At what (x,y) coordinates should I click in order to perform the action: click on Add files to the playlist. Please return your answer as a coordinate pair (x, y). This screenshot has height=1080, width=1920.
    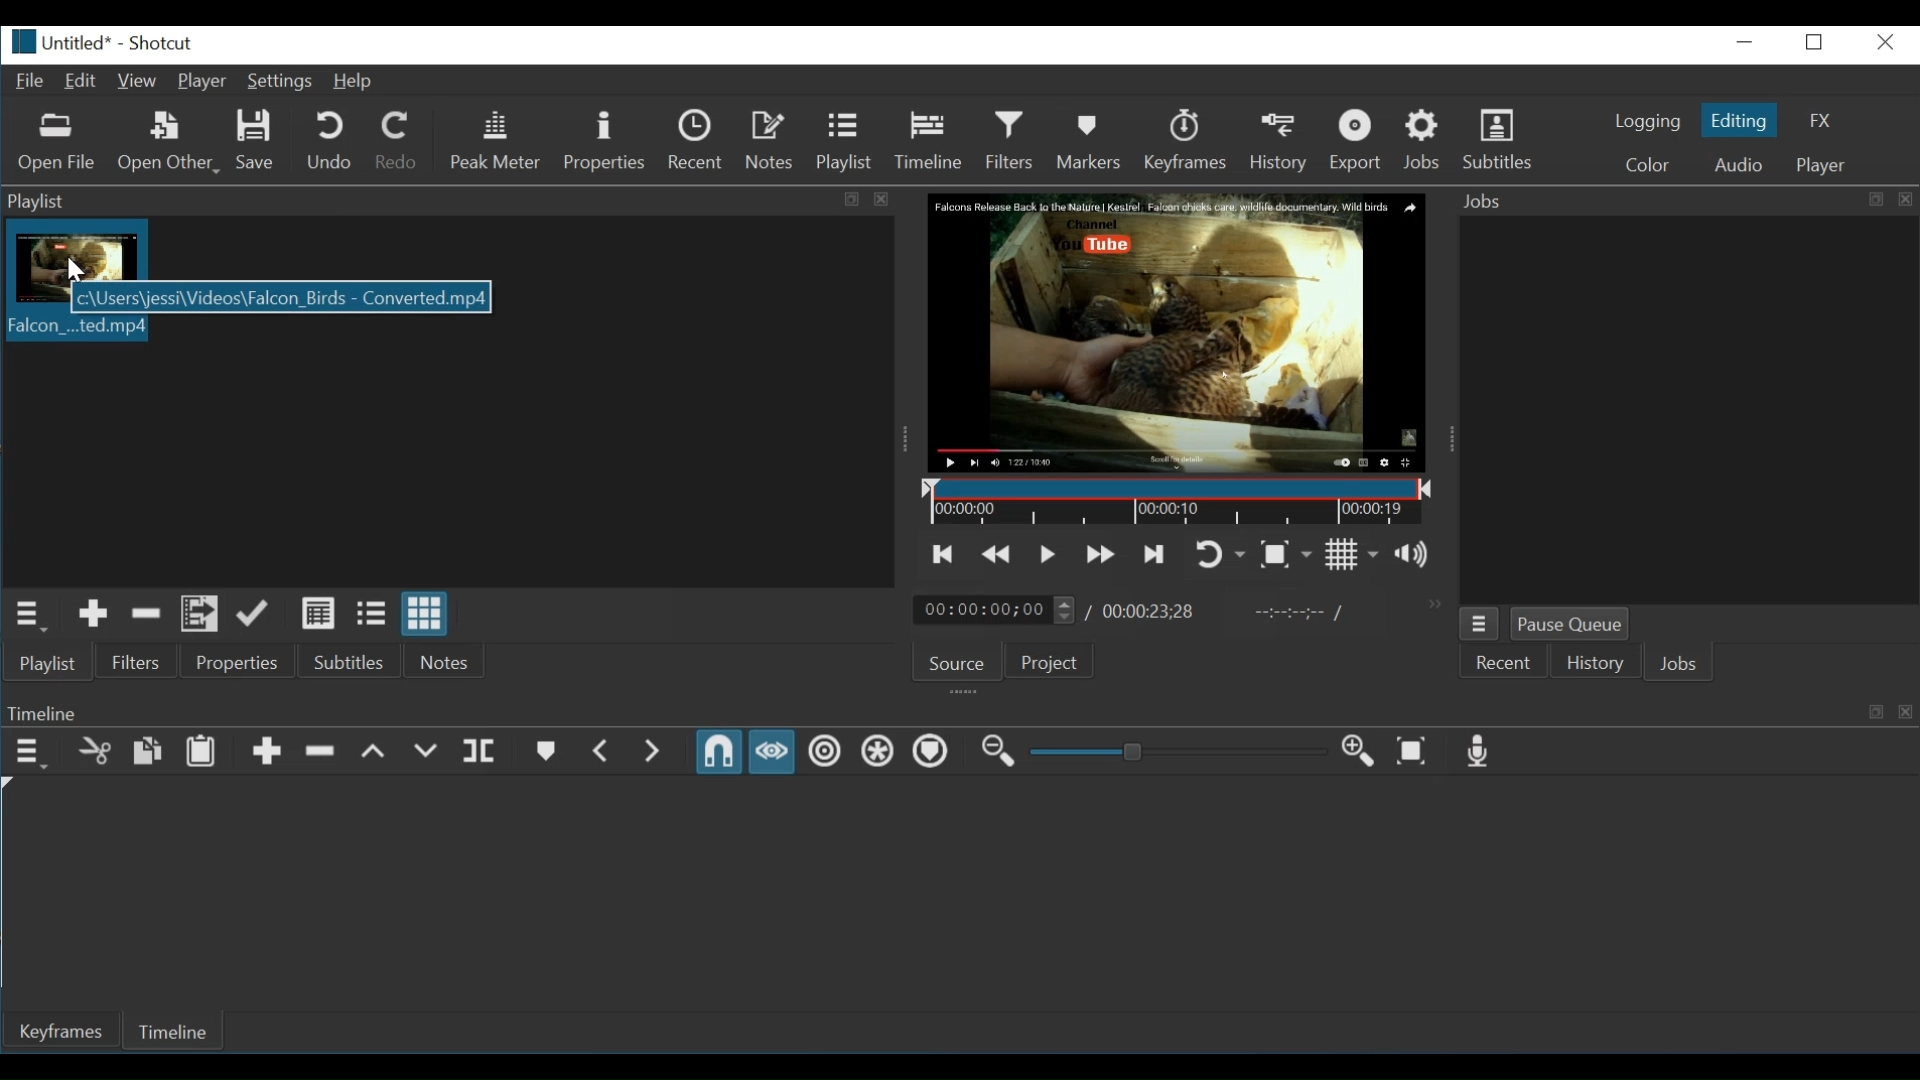
    Looking at the image, I should click on (197, 615).